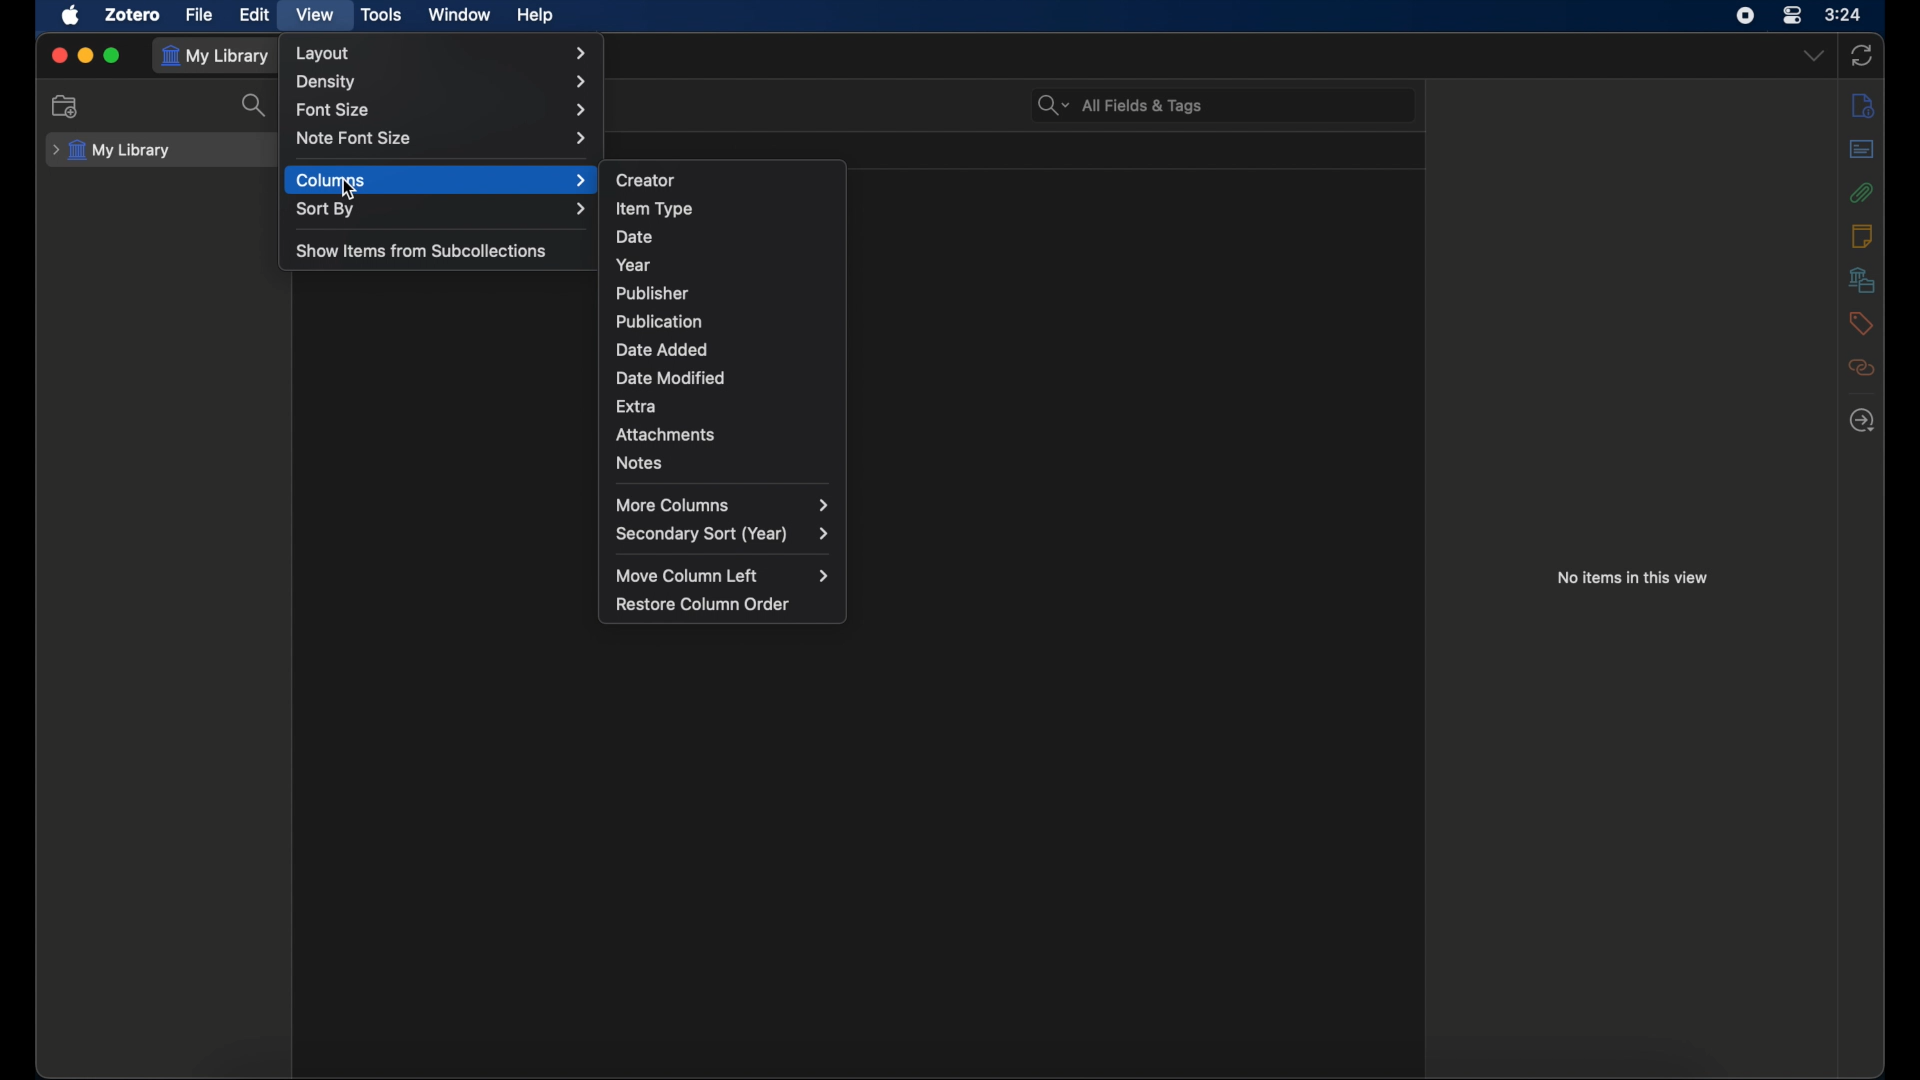 This screenshot has height=1080, width=1920. Describe the element at coordinates (1814, 56) in the screenshot. I see `dropdown` at that location.